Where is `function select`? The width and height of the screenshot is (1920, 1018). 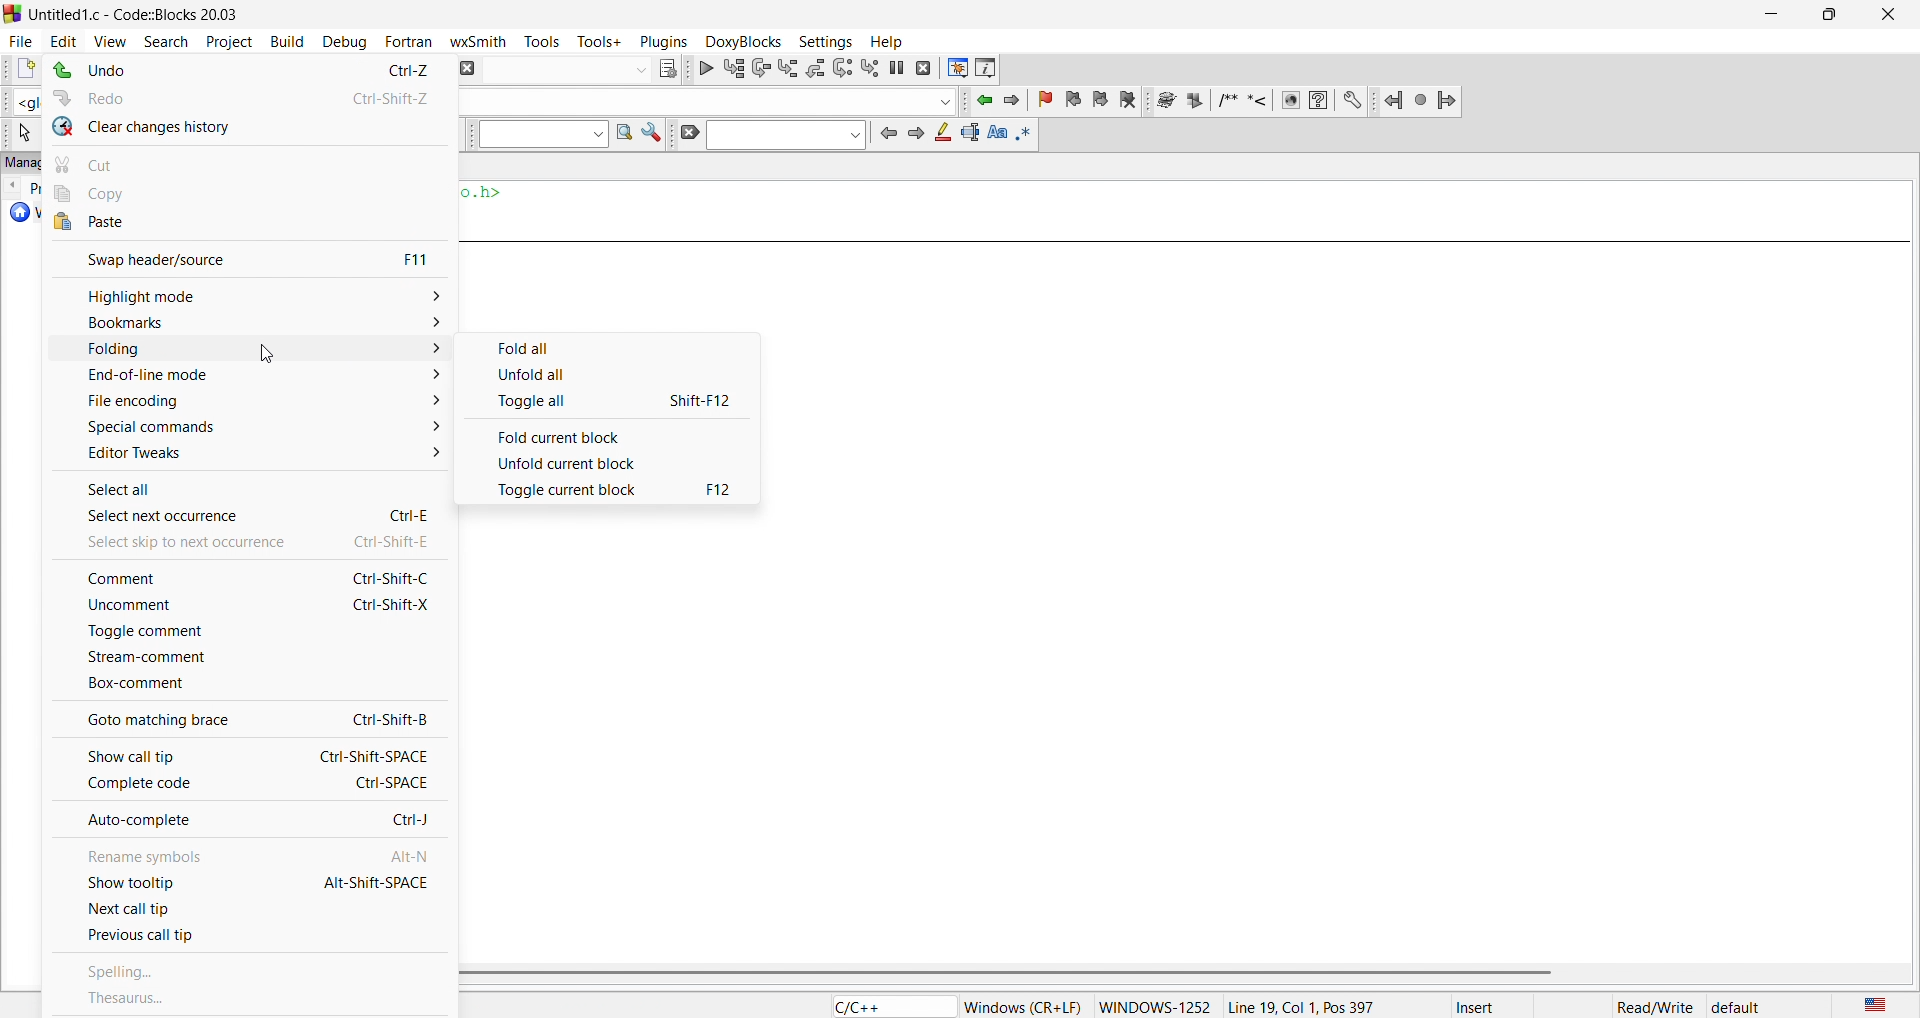 function select is located at coordinates (708, 100).